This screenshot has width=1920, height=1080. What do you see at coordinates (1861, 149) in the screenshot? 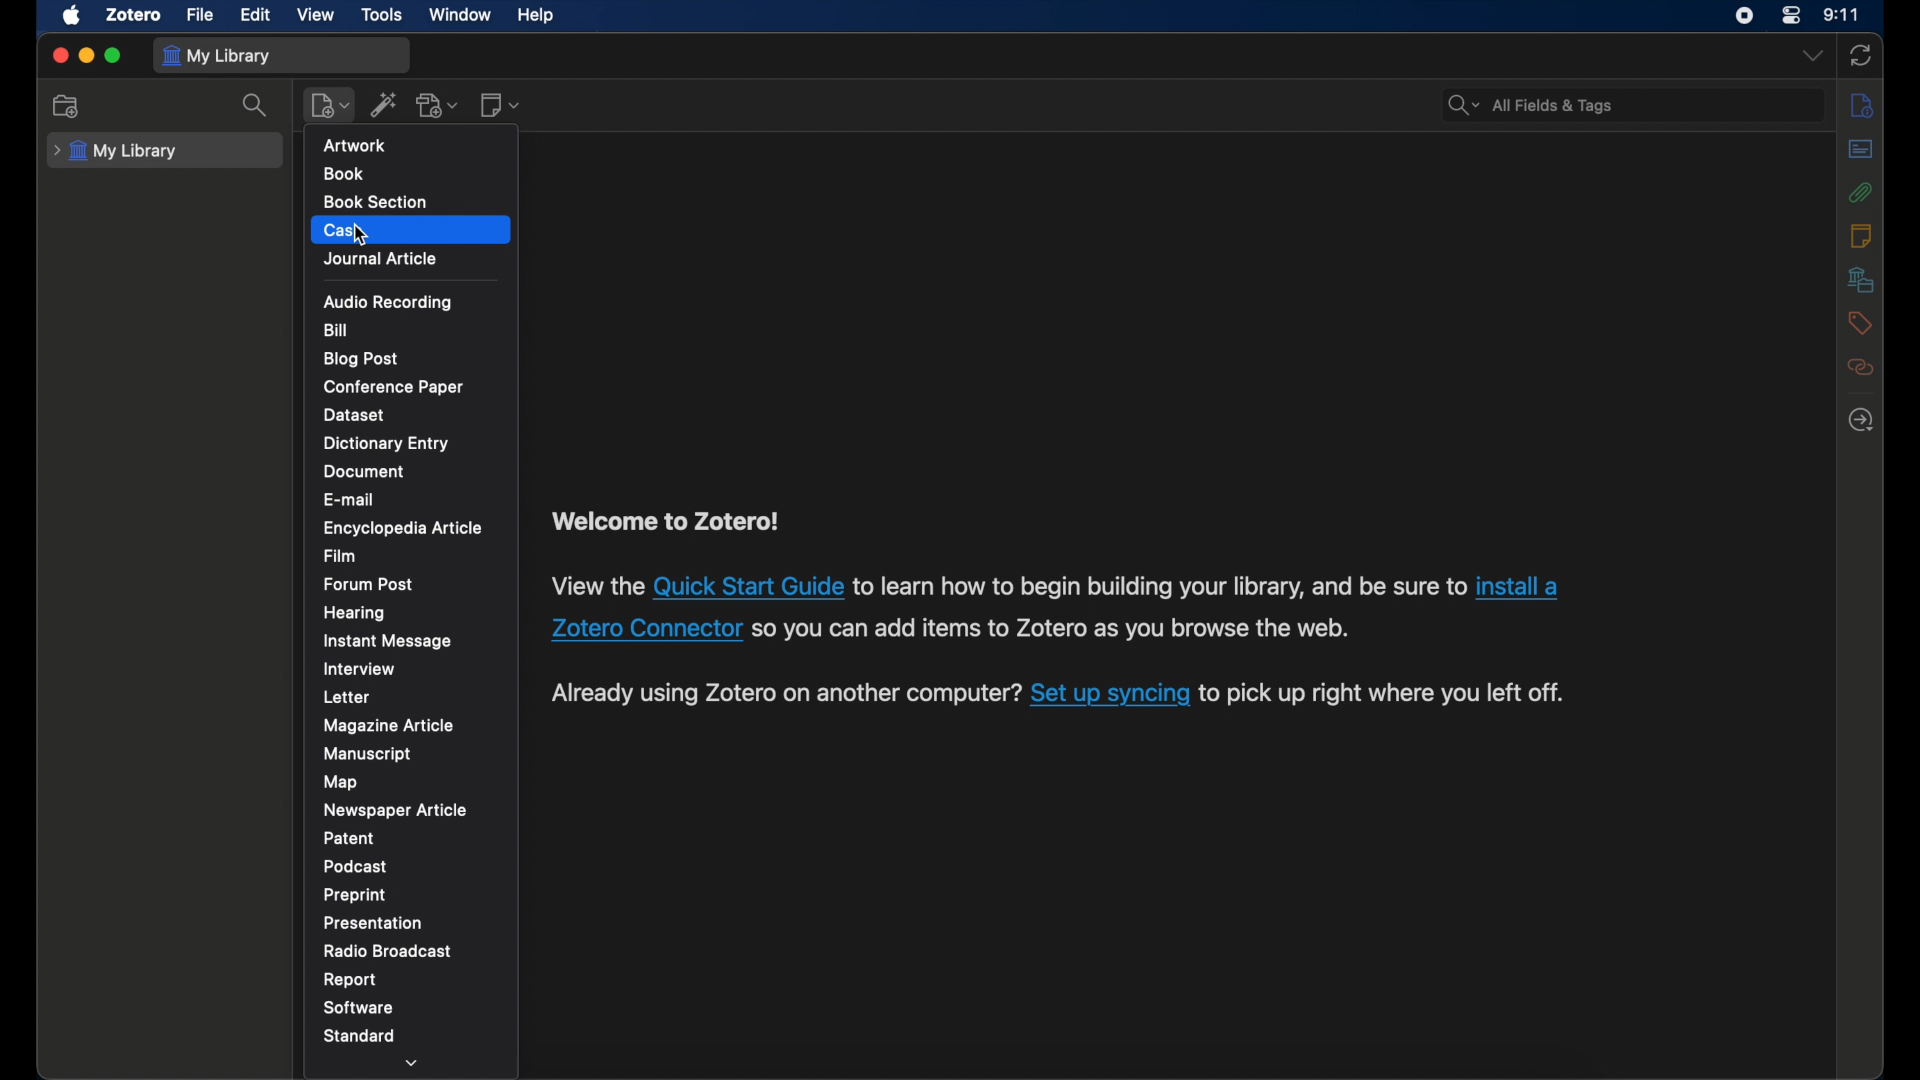
I see `abstract` at bounding box center [1861, 149].